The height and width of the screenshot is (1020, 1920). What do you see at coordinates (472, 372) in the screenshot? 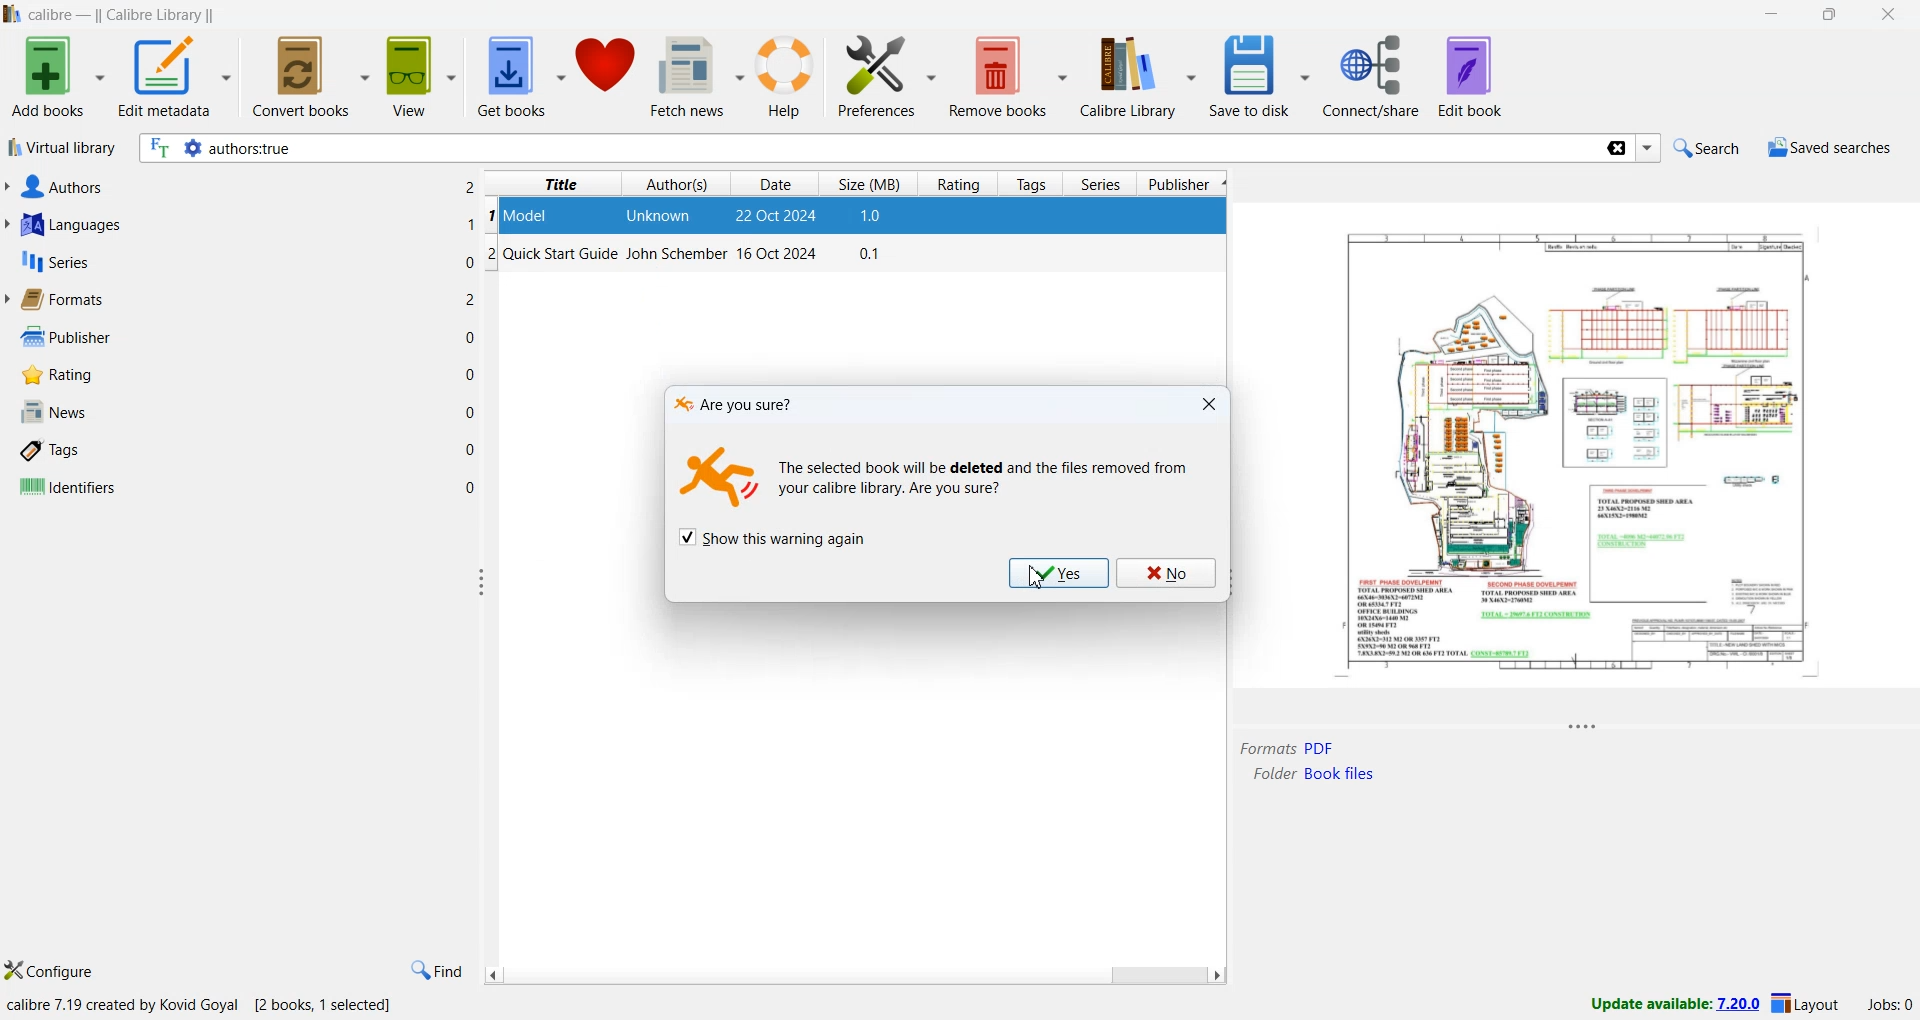
I see `0` at bounding box center [472, 372].